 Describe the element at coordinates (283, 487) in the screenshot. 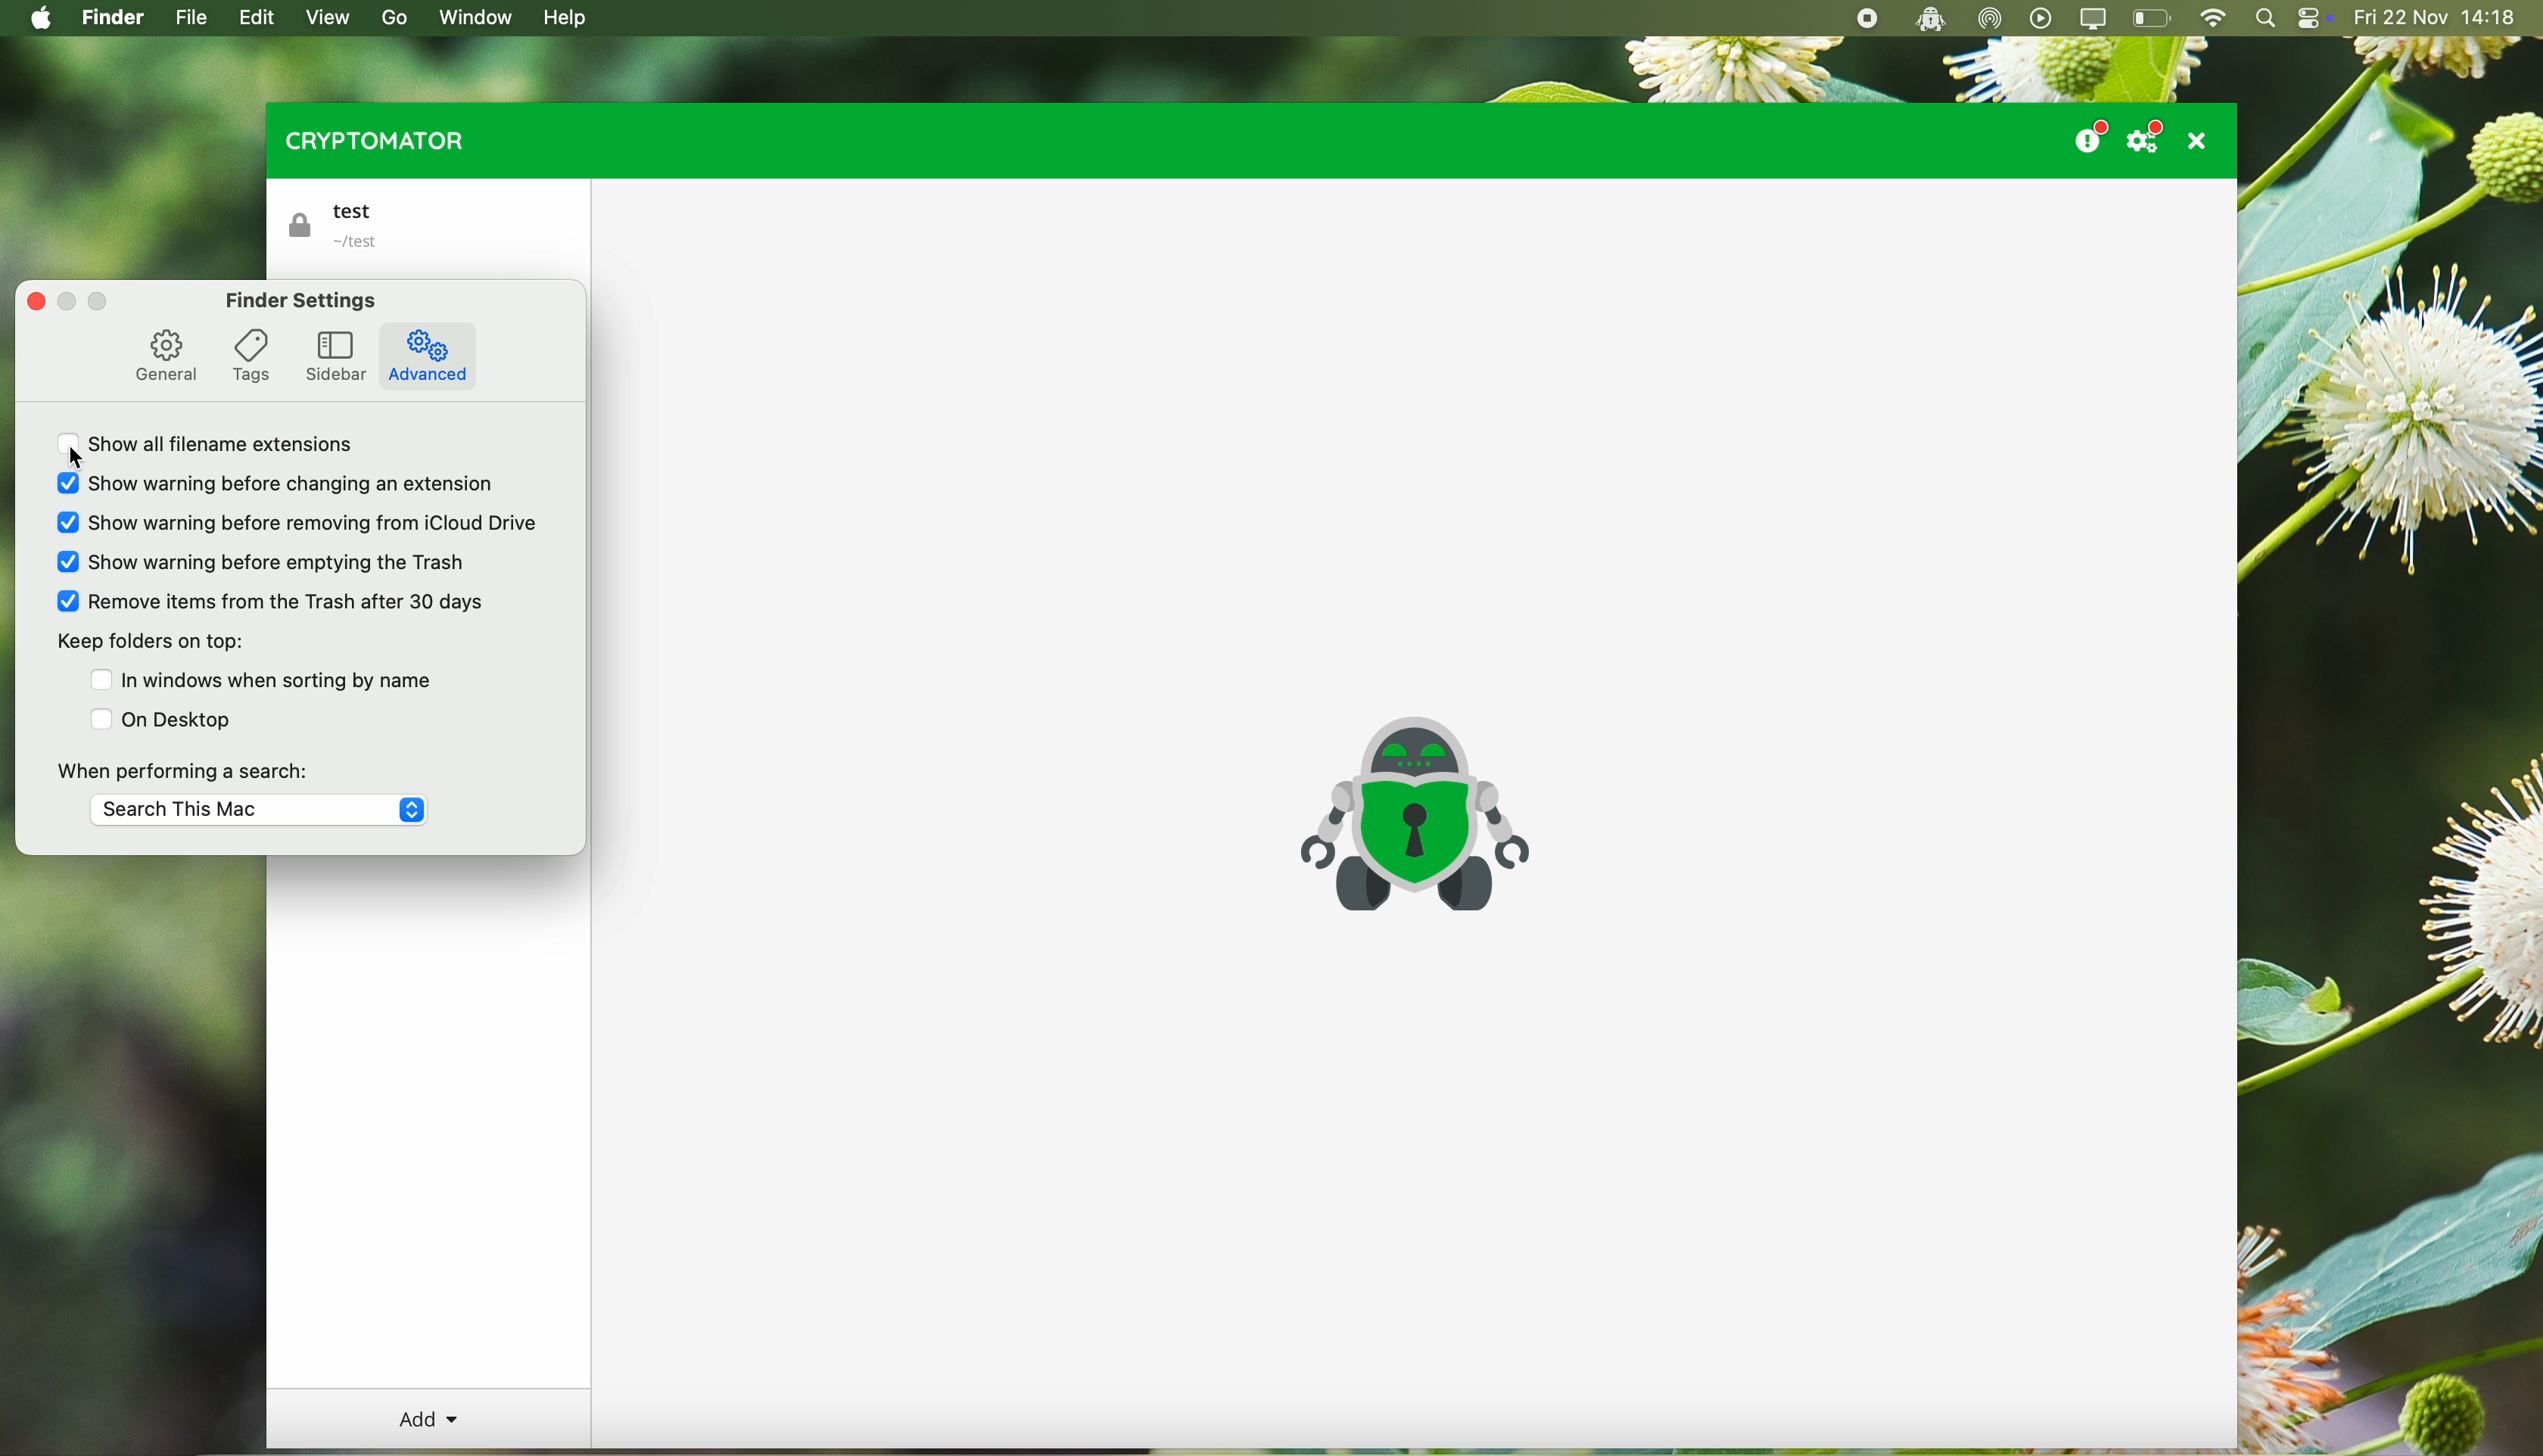

I see `show warning before changing an extension` at that location.